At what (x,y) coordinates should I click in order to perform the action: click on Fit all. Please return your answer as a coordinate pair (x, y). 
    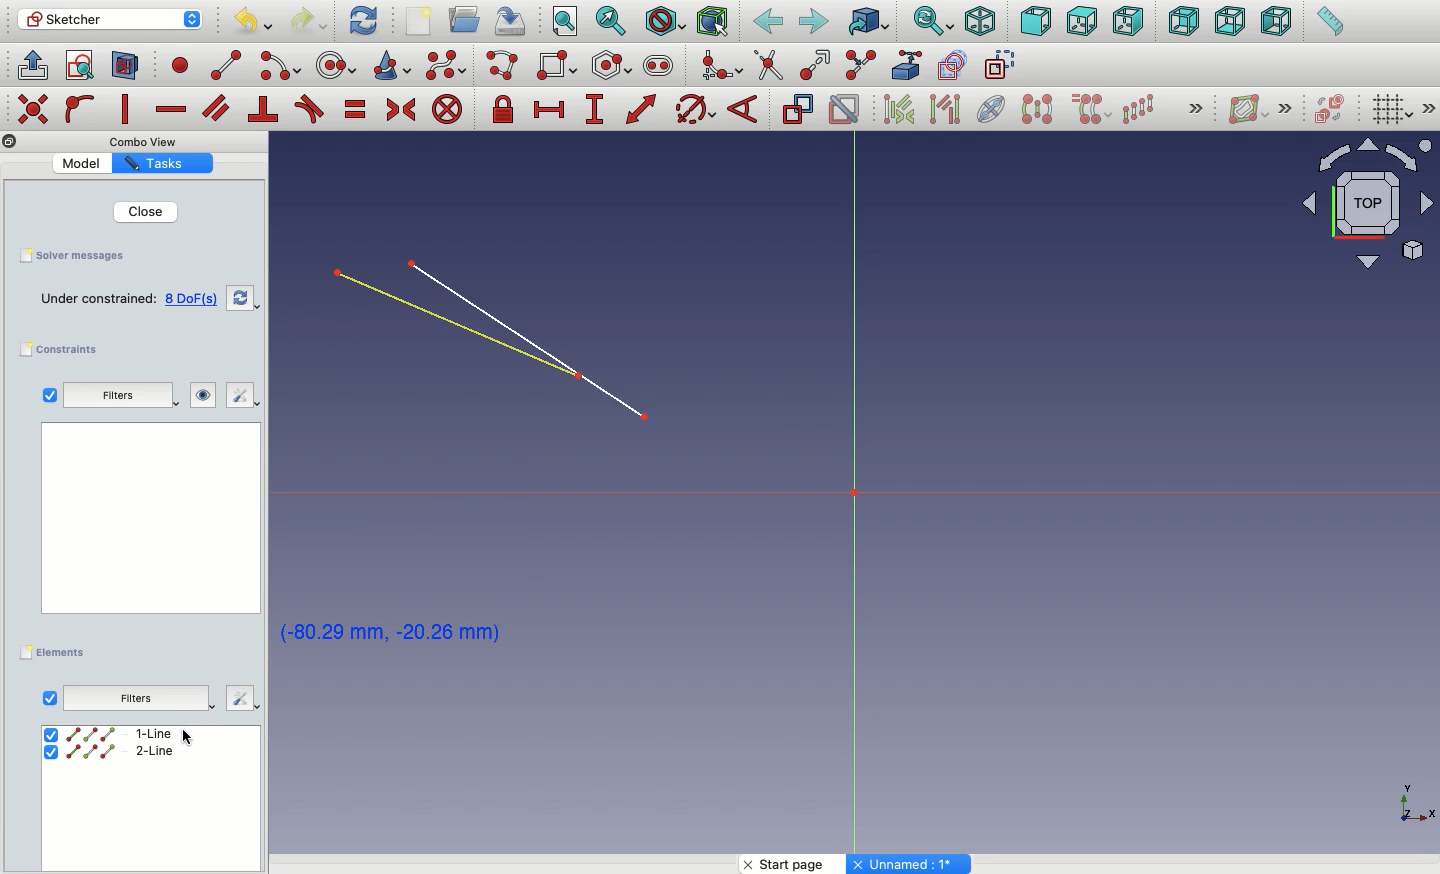
    Looking at the image, I should click on (567, 22).